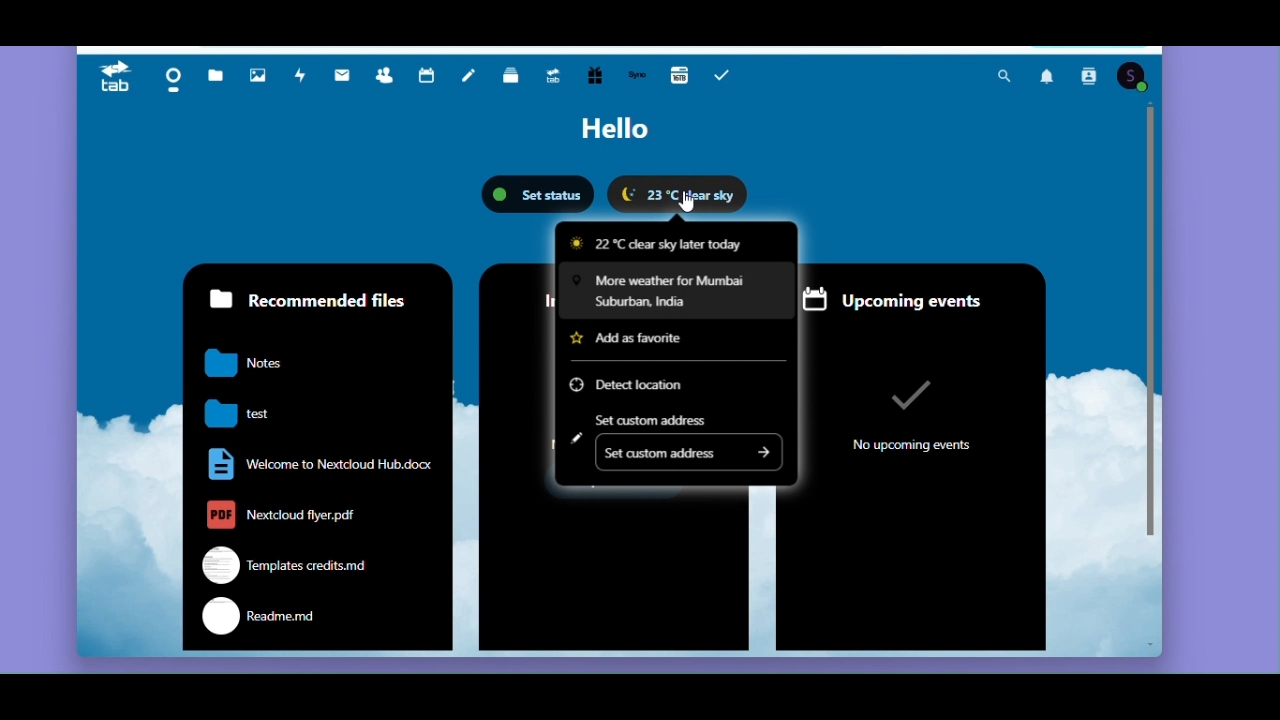 The width and height of the screenshot is (1280, 720). Describe the element at coordinates (561, 76) in the screenshot. I see `Upgrade` at that location.